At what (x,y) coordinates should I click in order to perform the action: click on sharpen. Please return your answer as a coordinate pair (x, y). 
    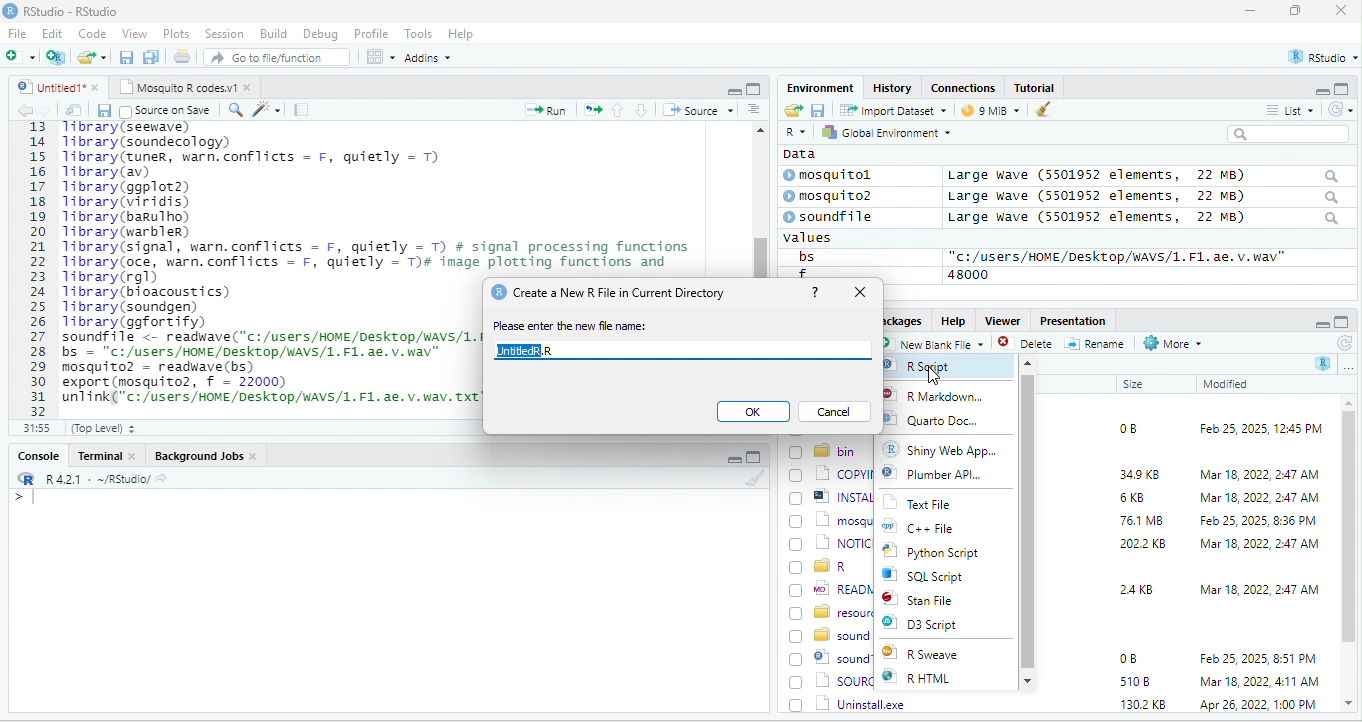
    Looking at the image, I should click on (267, 109).